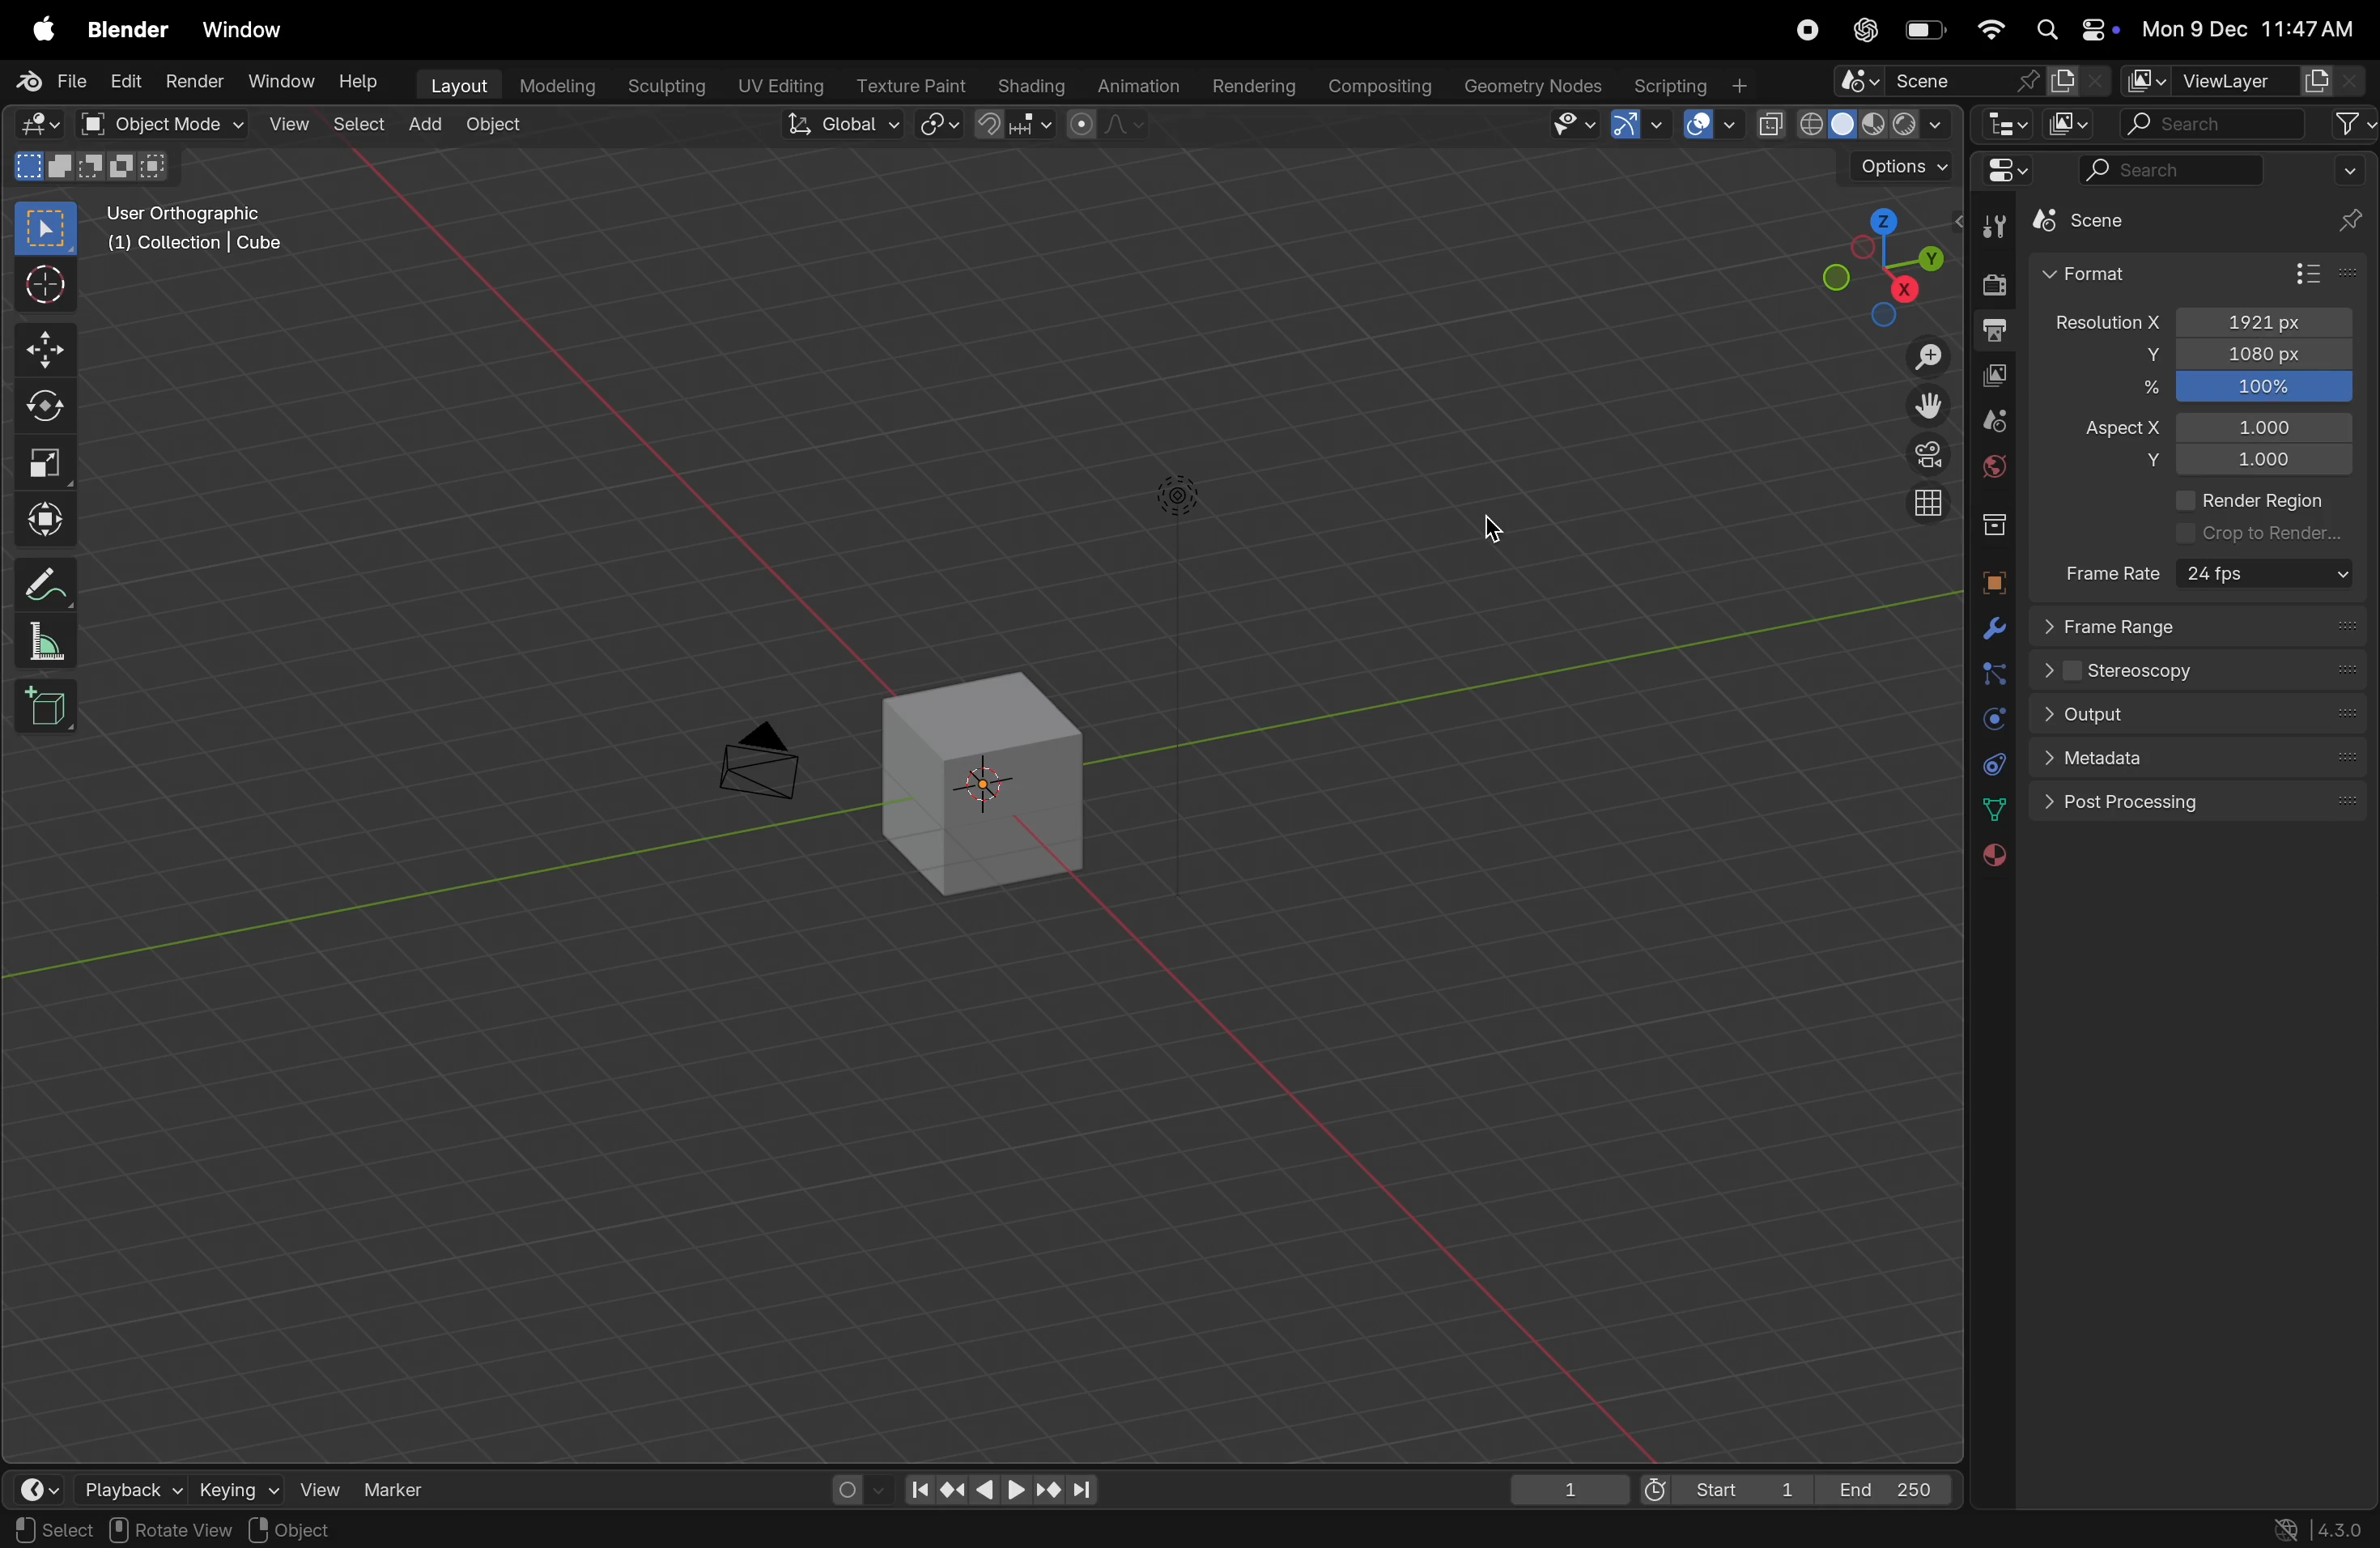 The image size is (2380, 1548). I want to click on y, so click(2141, 462).